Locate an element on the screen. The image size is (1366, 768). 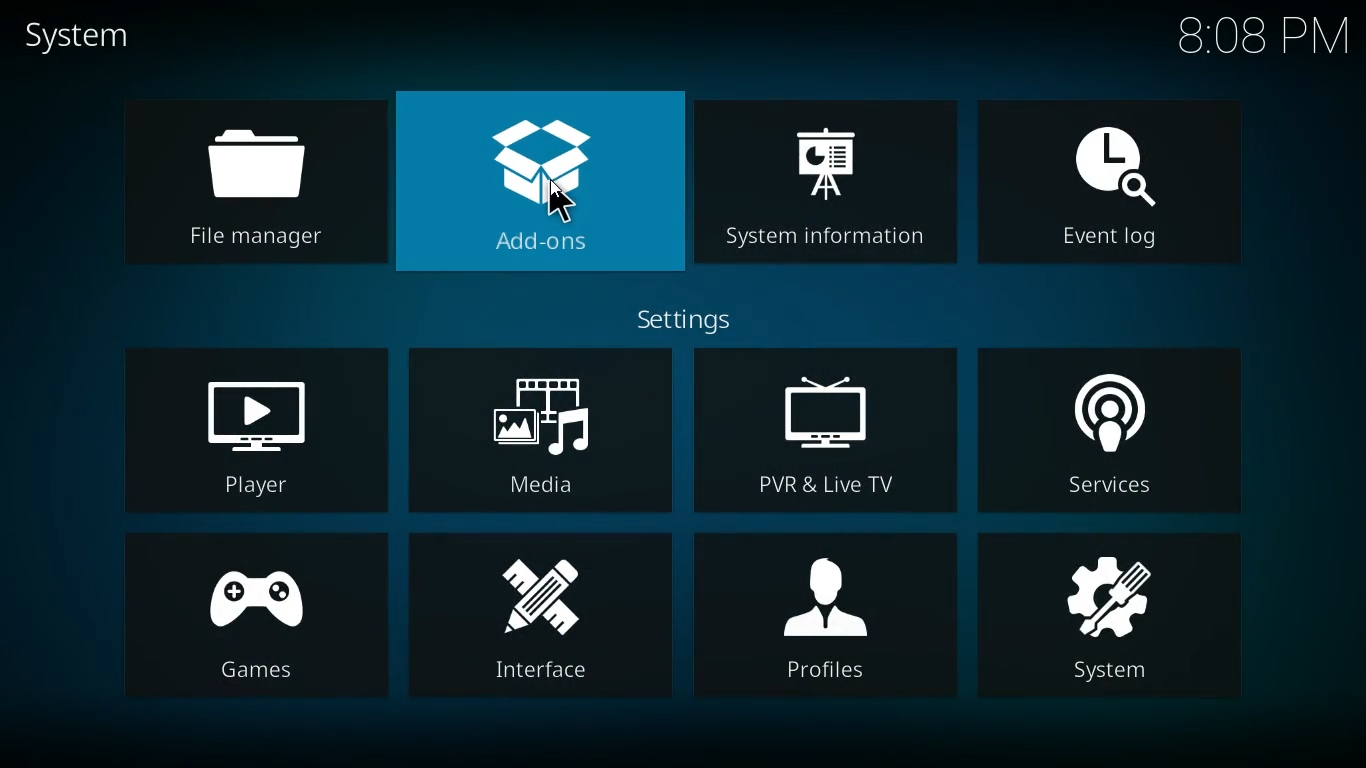
games is located at coordinates (257, 622).